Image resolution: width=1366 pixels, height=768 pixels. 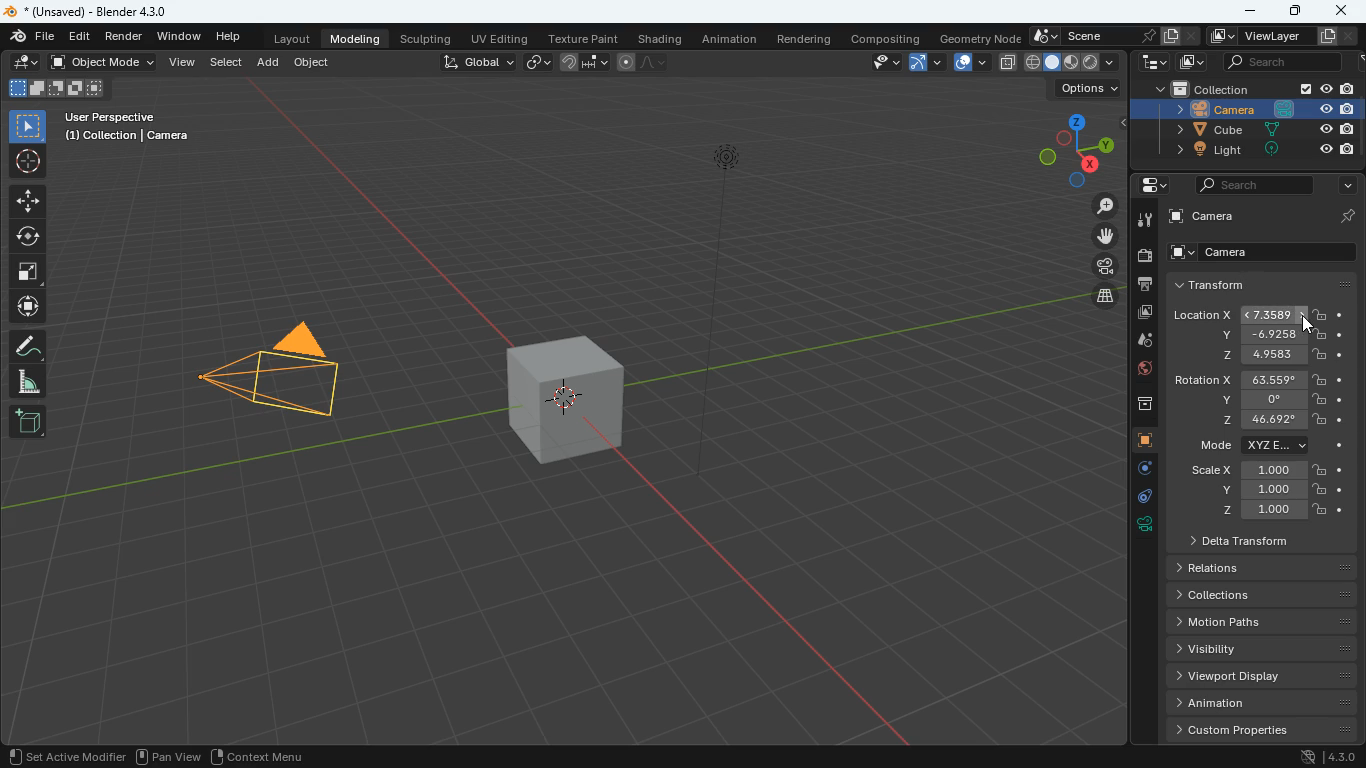 What do you see at coordinates (1147, 185) in the screenshot?
I see `settings` at bounding box center [1147, 185].